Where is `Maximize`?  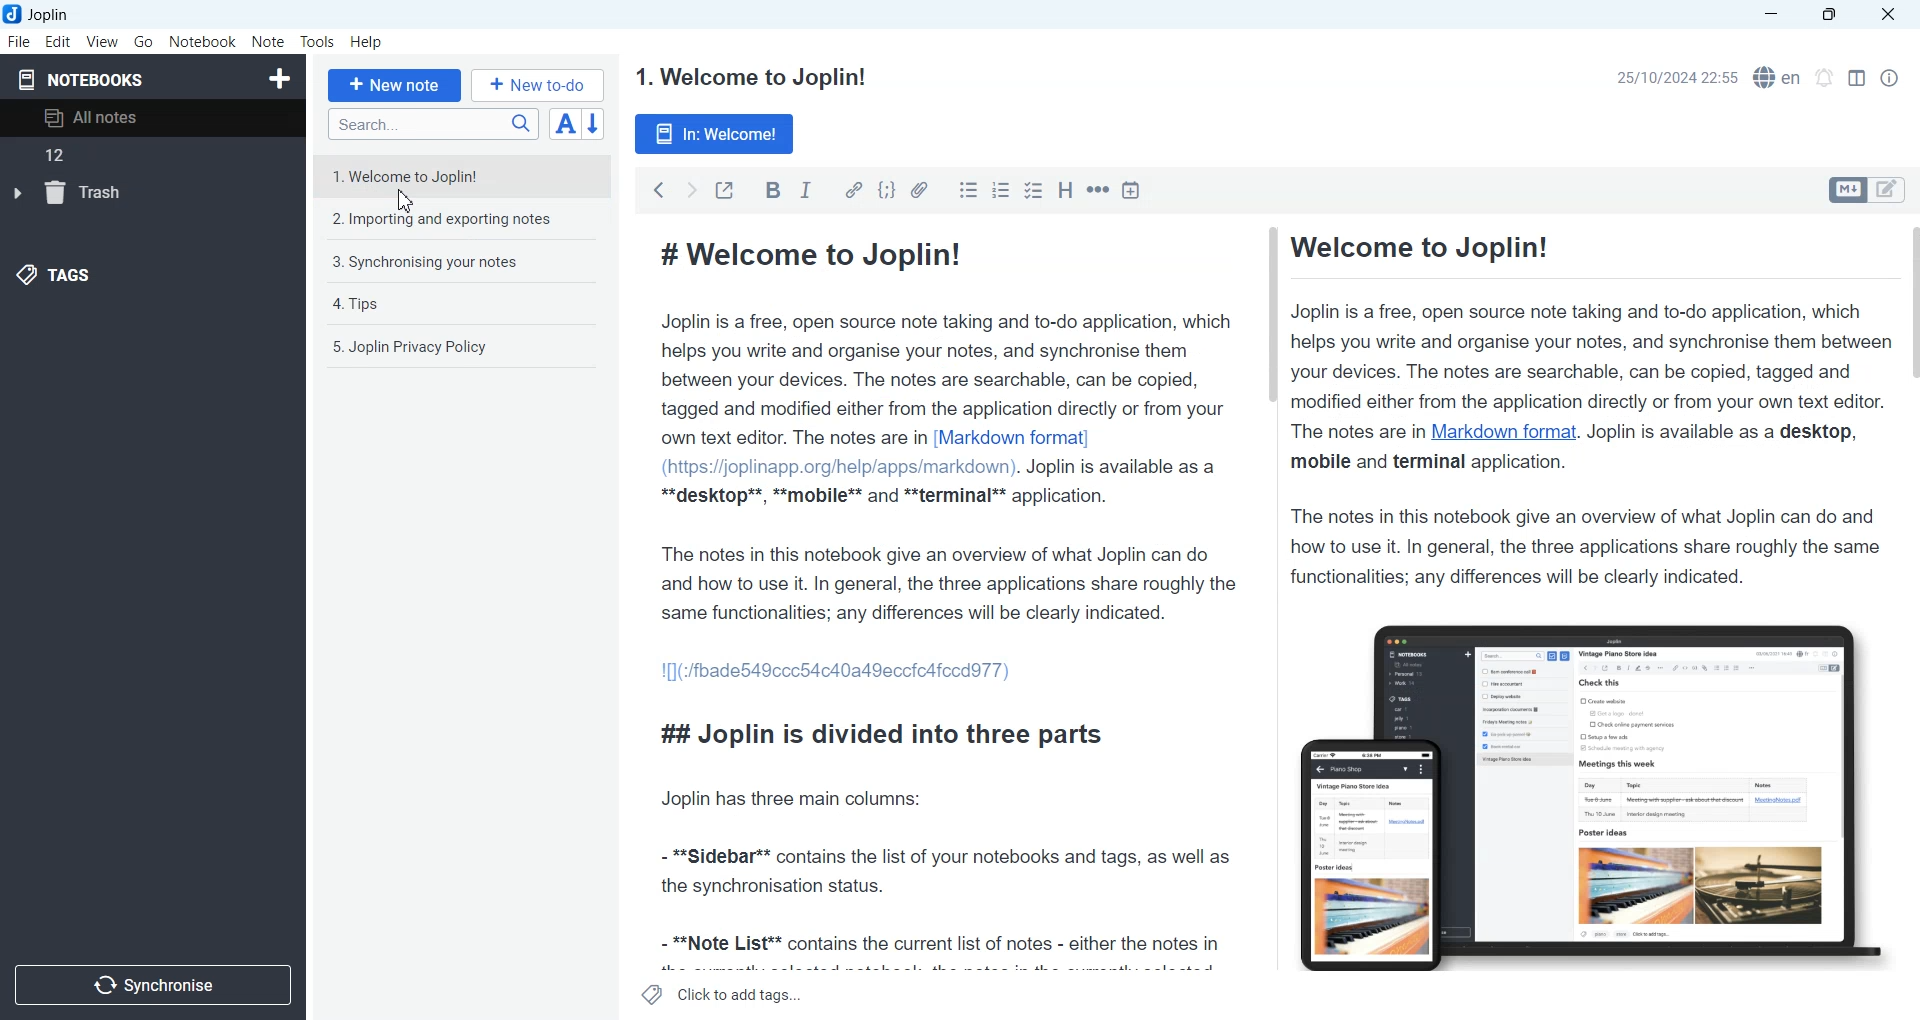
Maximize is located at coordinates (1833, 15).